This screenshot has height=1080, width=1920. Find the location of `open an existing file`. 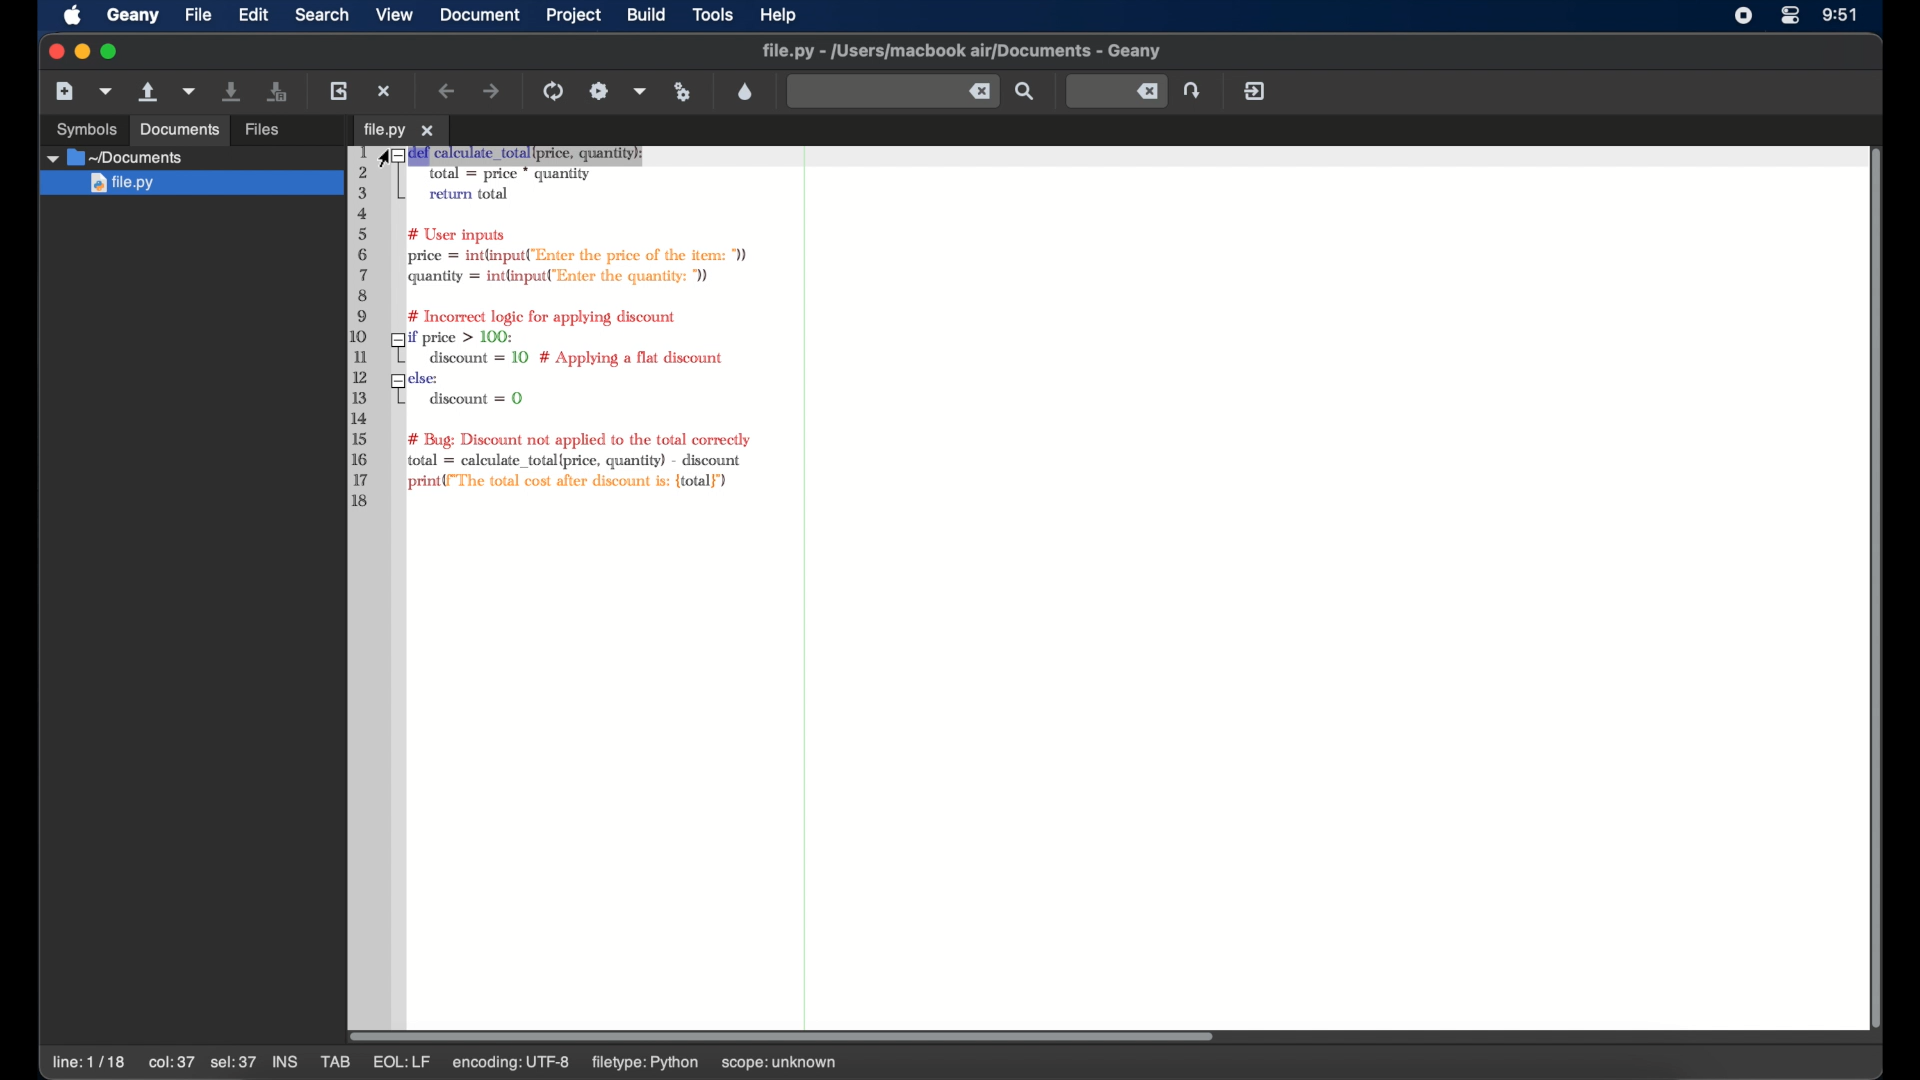

open an existing file is located at coordinates (149, 92).